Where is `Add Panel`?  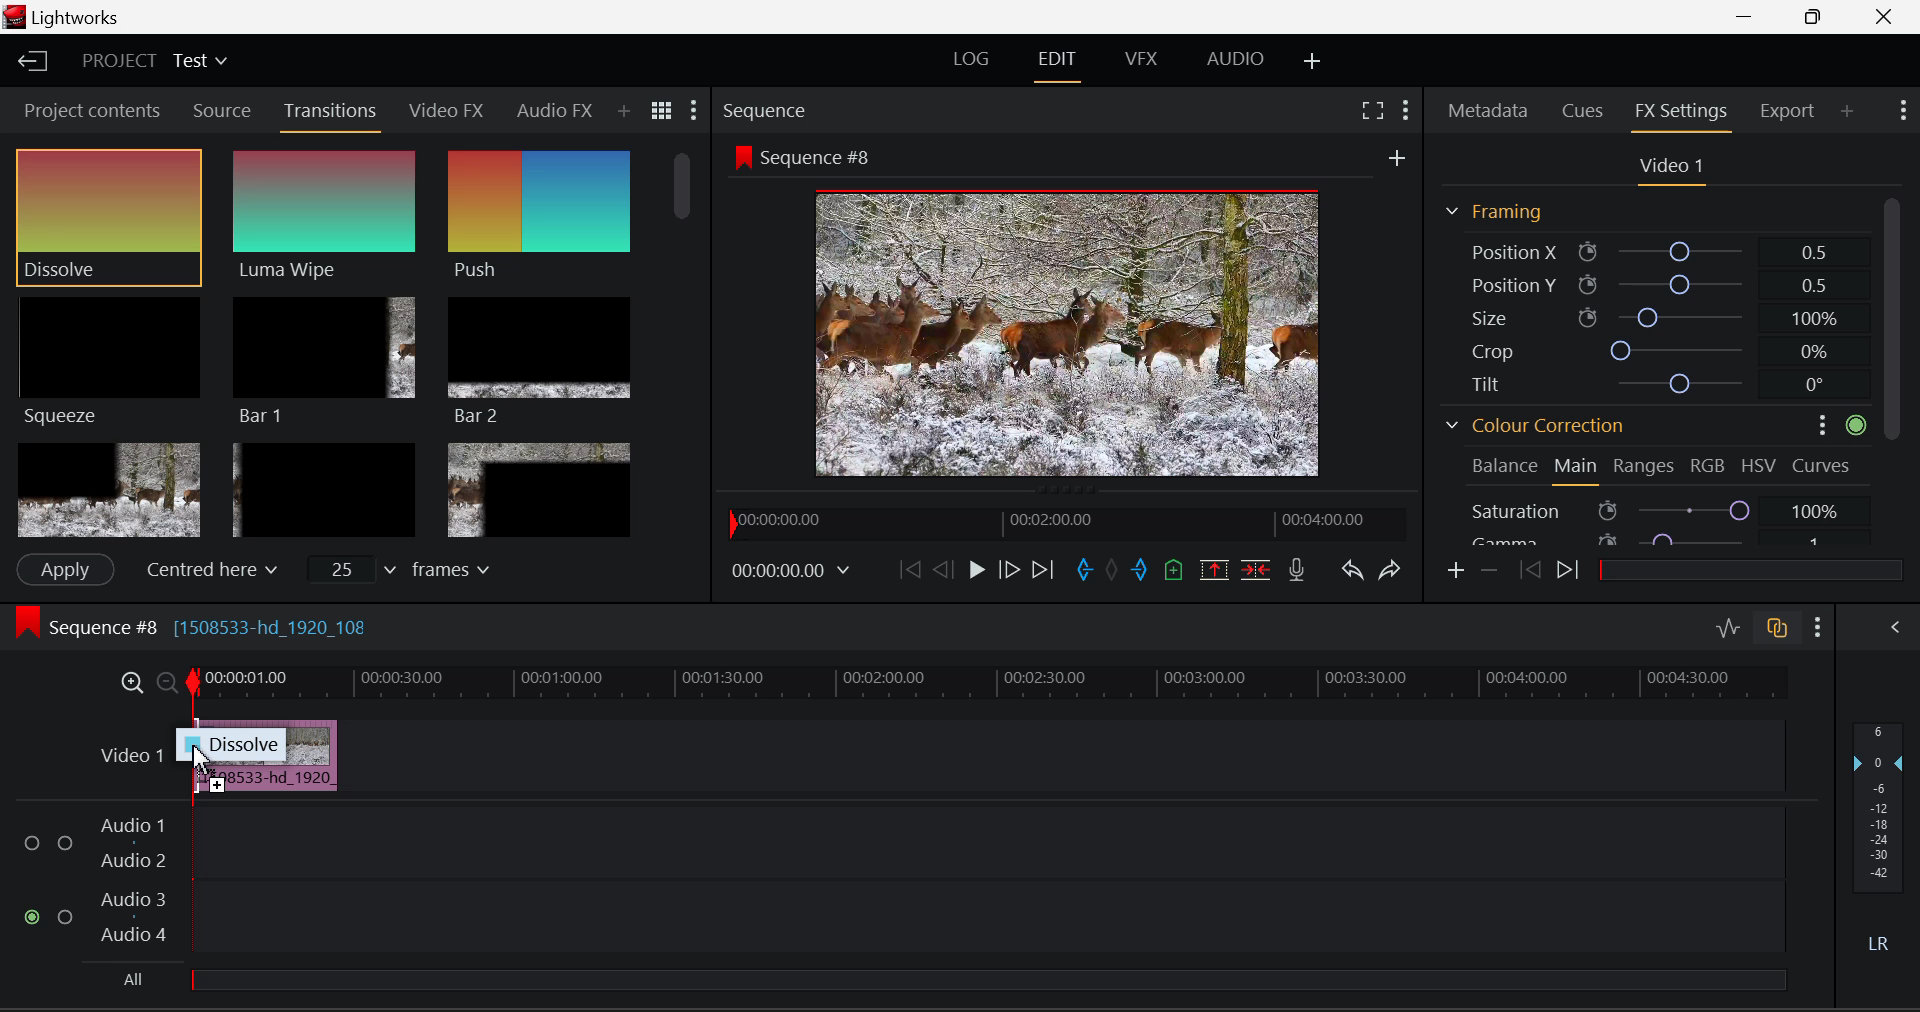 Add Panel is located at coordinates (1846, 108).